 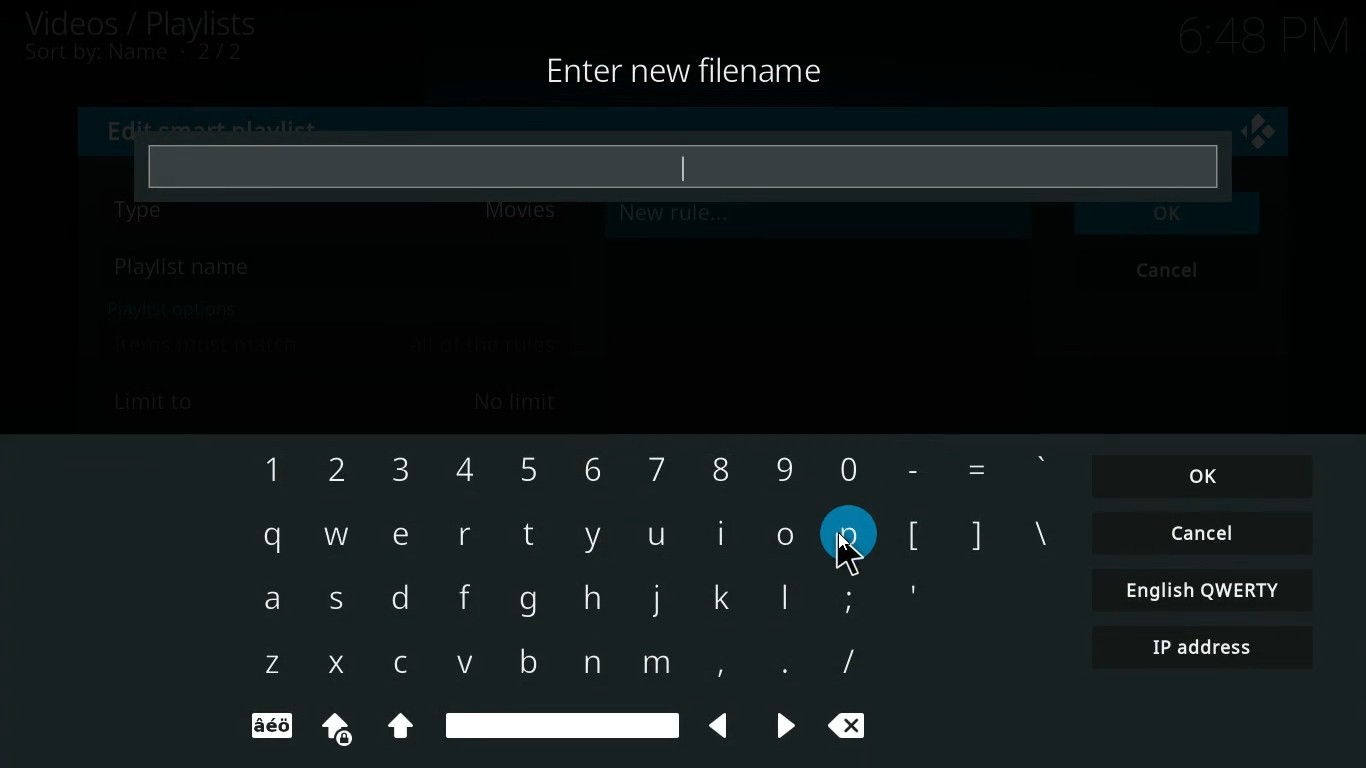 What do you see at coordinates (267, 470) in the screenshot?
I see `1` at bounding box center [267, 470].